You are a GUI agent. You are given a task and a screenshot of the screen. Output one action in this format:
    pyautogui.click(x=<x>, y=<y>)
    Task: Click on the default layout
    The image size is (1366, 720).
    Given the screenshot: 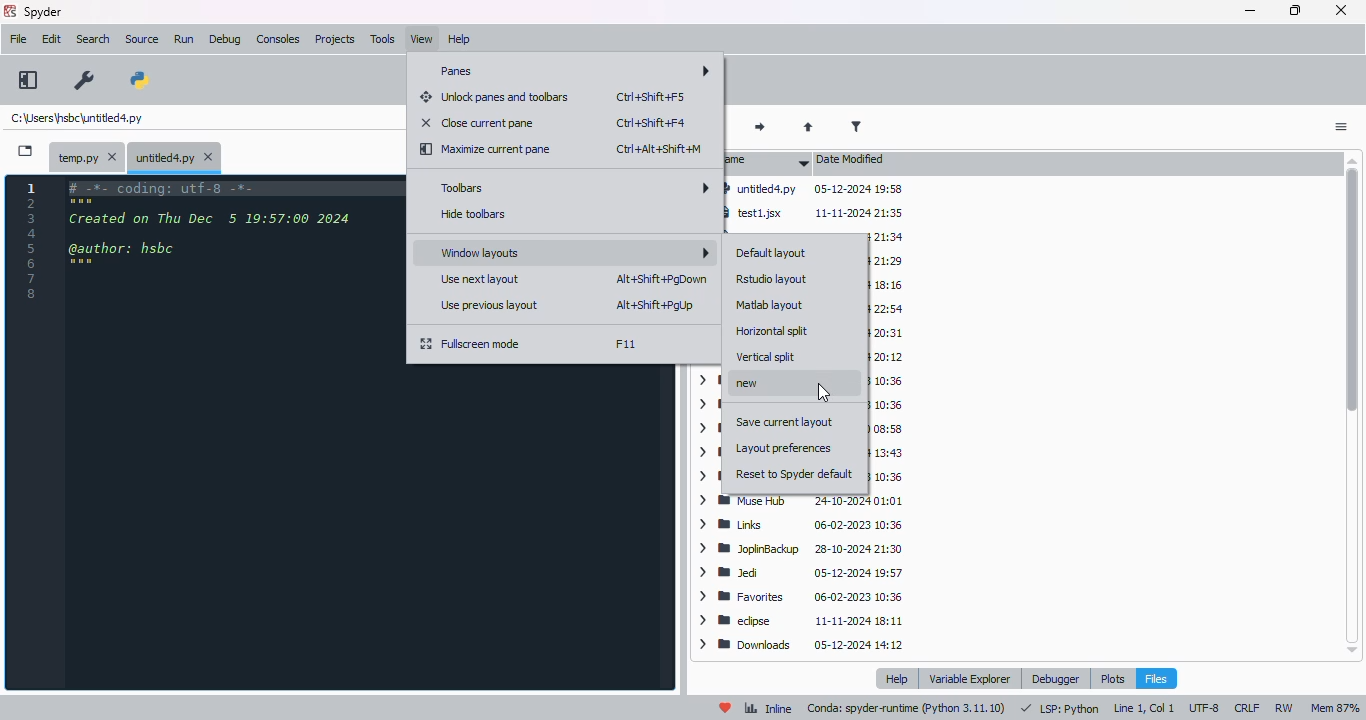 What is the action you would take?
    pyautogui.click(x=772, y=254)
    